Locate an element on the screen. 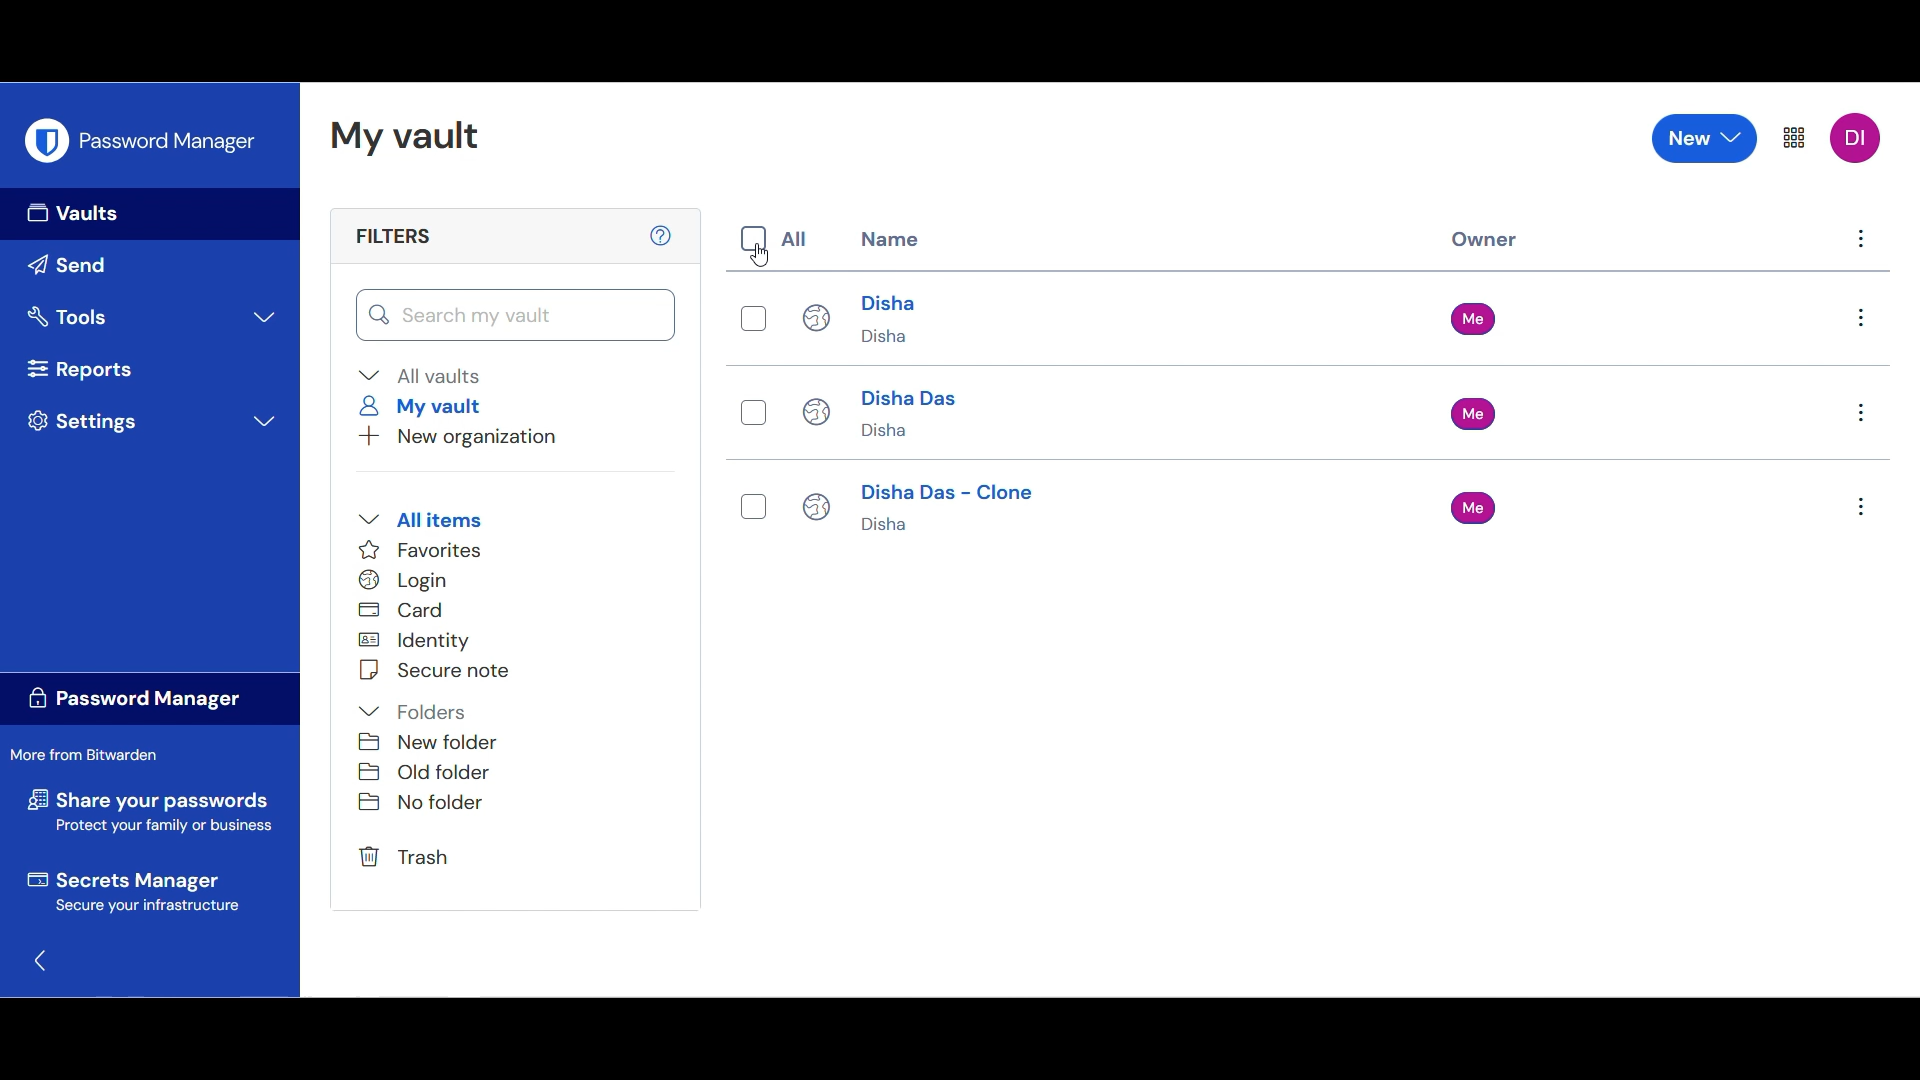 Image resolution: width=1920 pixels, height=1080 pixels. Secure note is located at coordinates (433, 670).